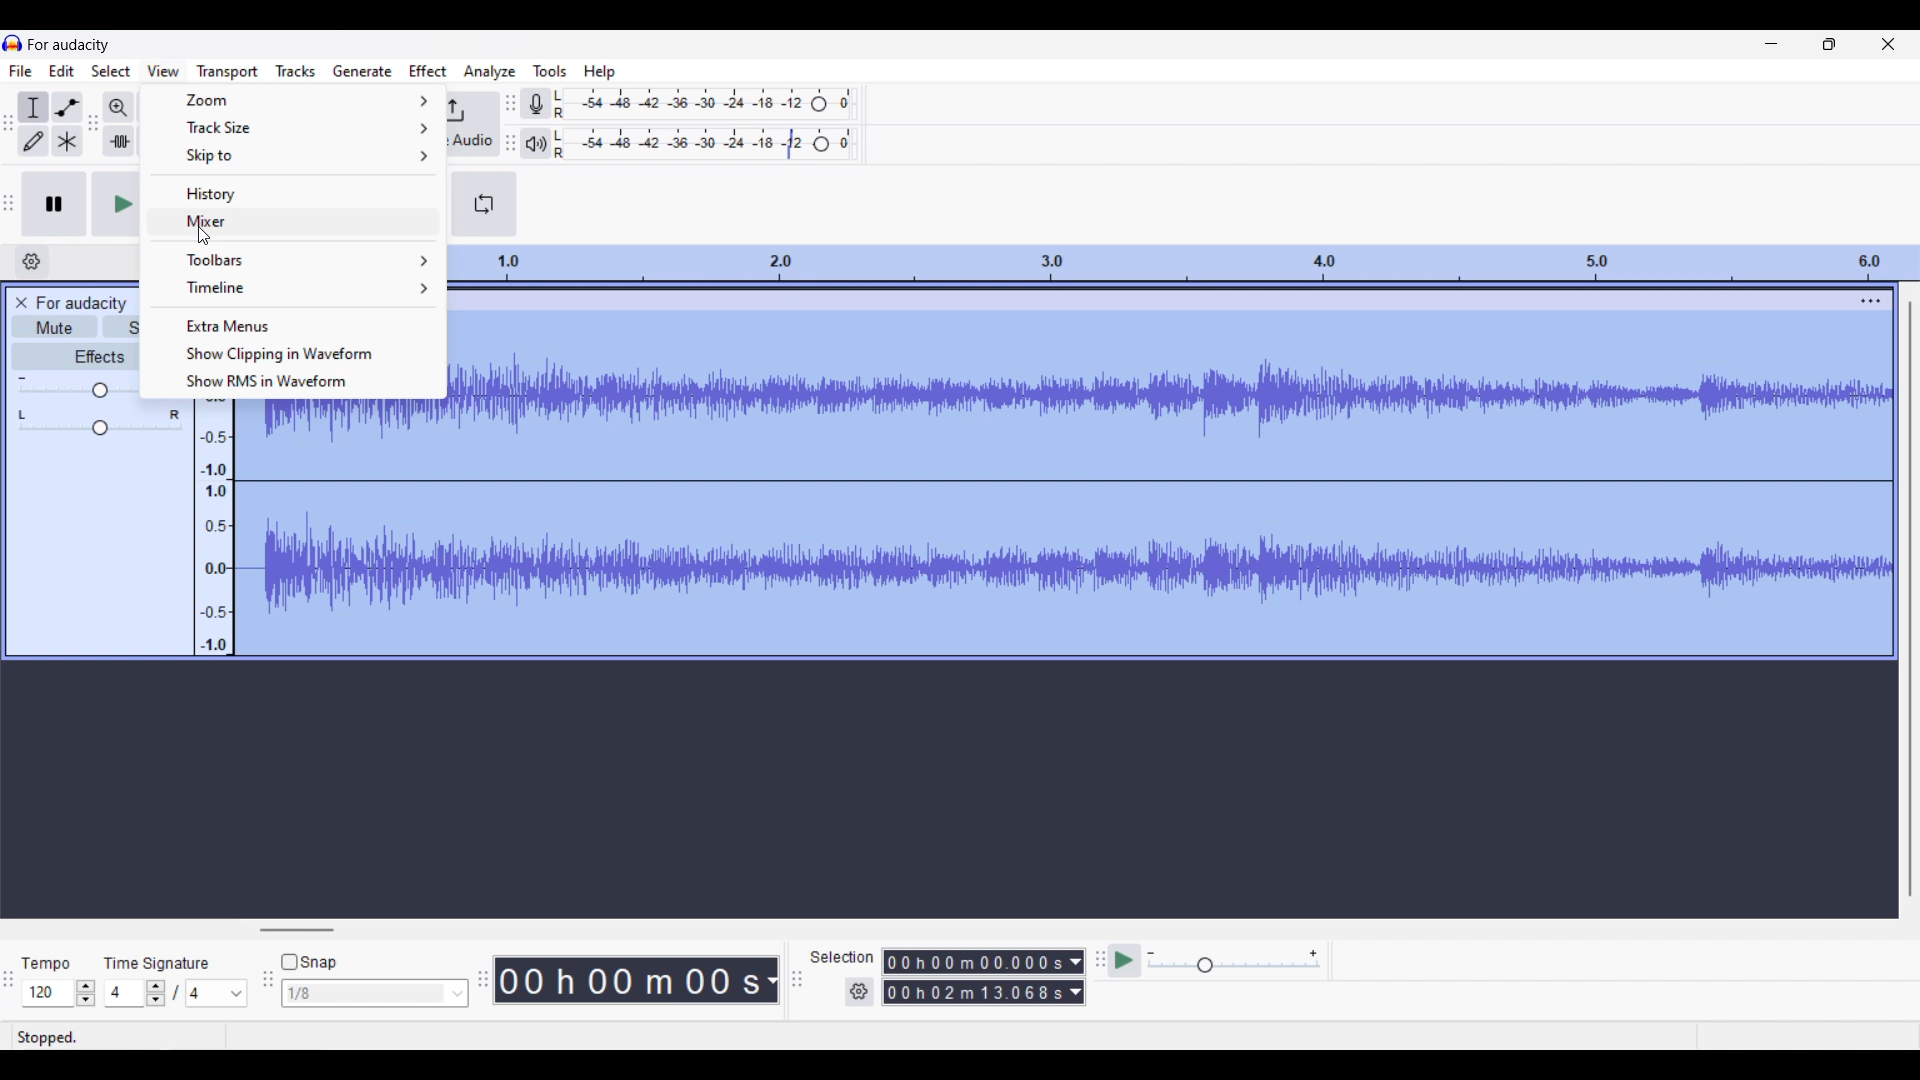  I want to click on Skip to options, so click(294, 156).